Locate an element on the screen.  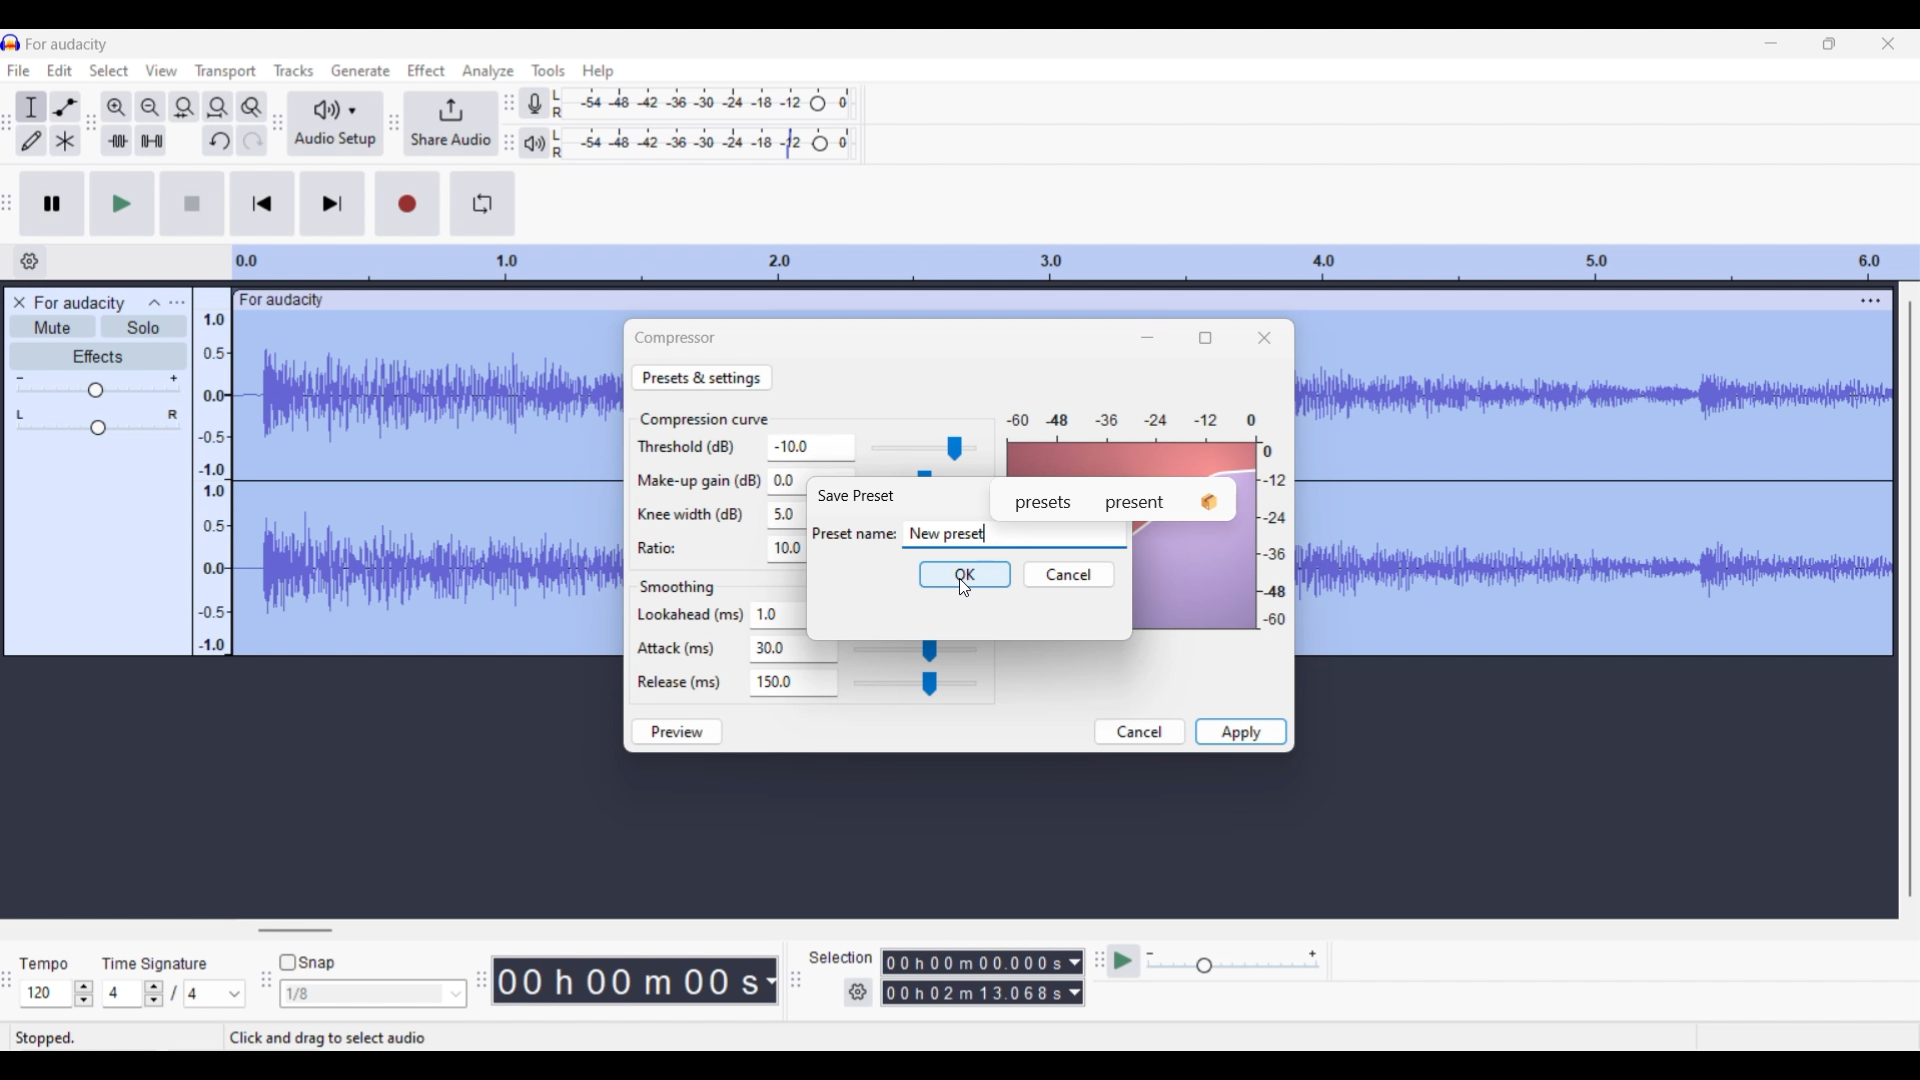
Scale to measure length of track is located at coordinates (1075, 262).